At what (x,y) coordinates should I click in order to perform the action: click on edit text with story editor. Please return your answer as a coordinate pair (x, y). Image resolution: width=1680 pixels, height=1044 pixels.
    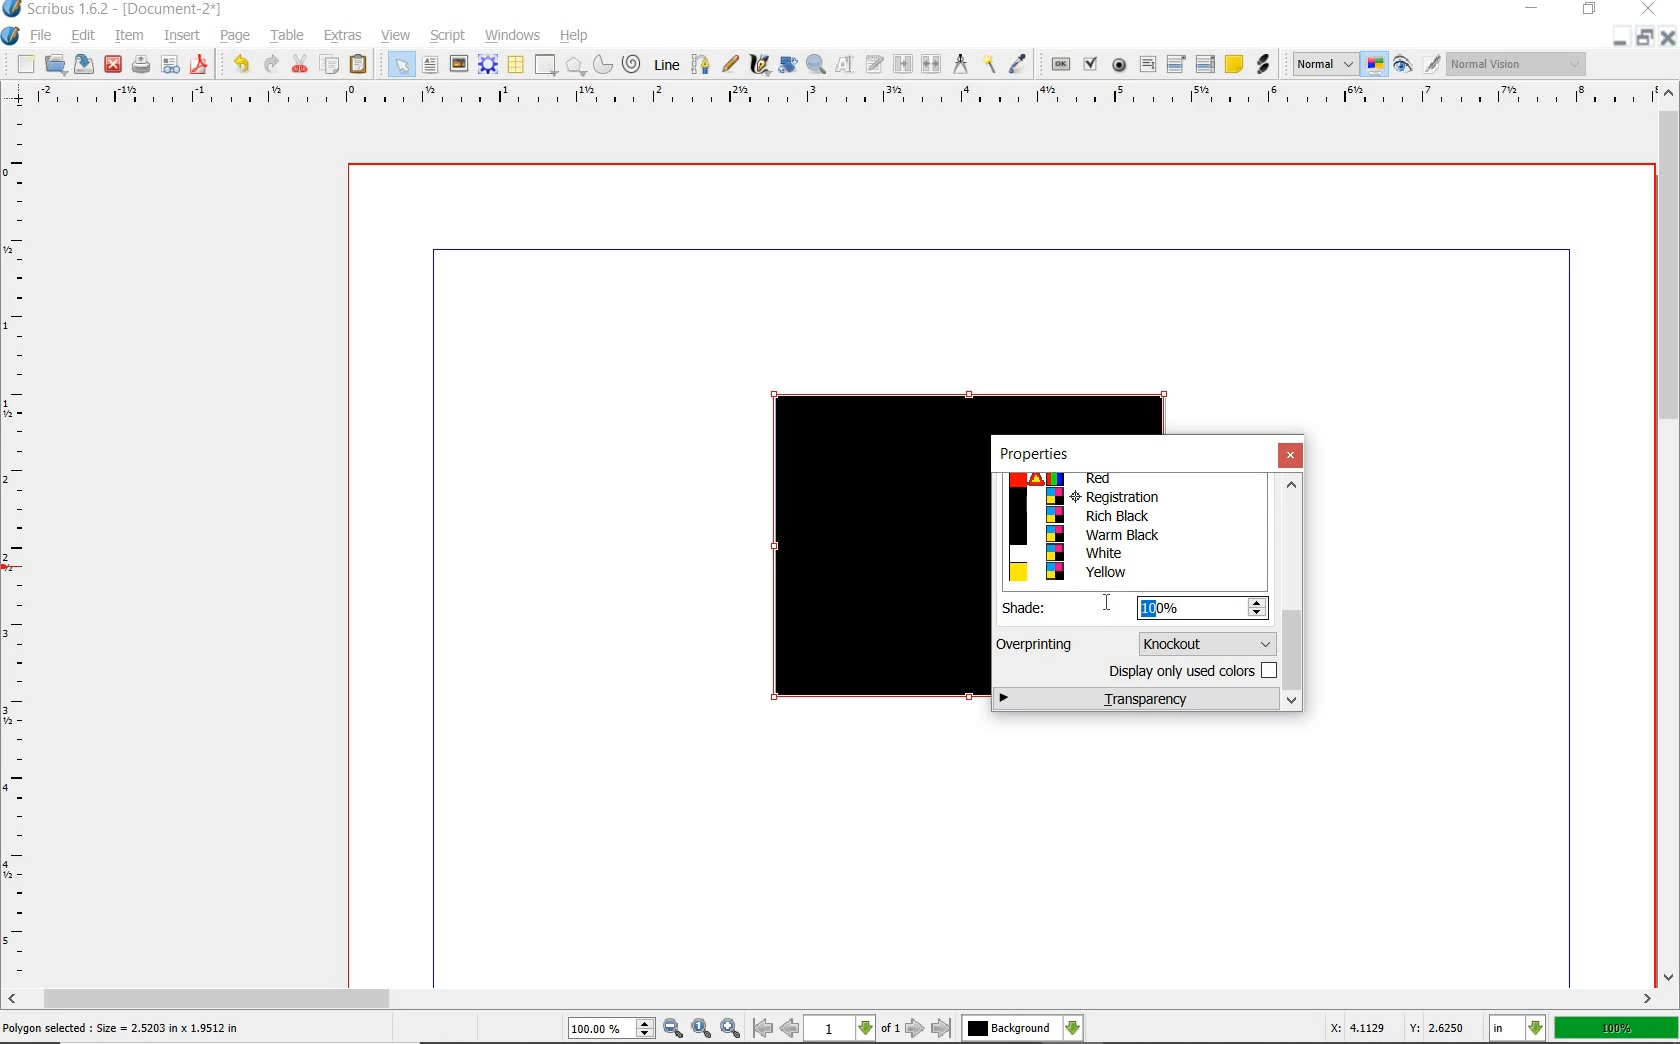
    Looking at the image, I should click on (874, 66).